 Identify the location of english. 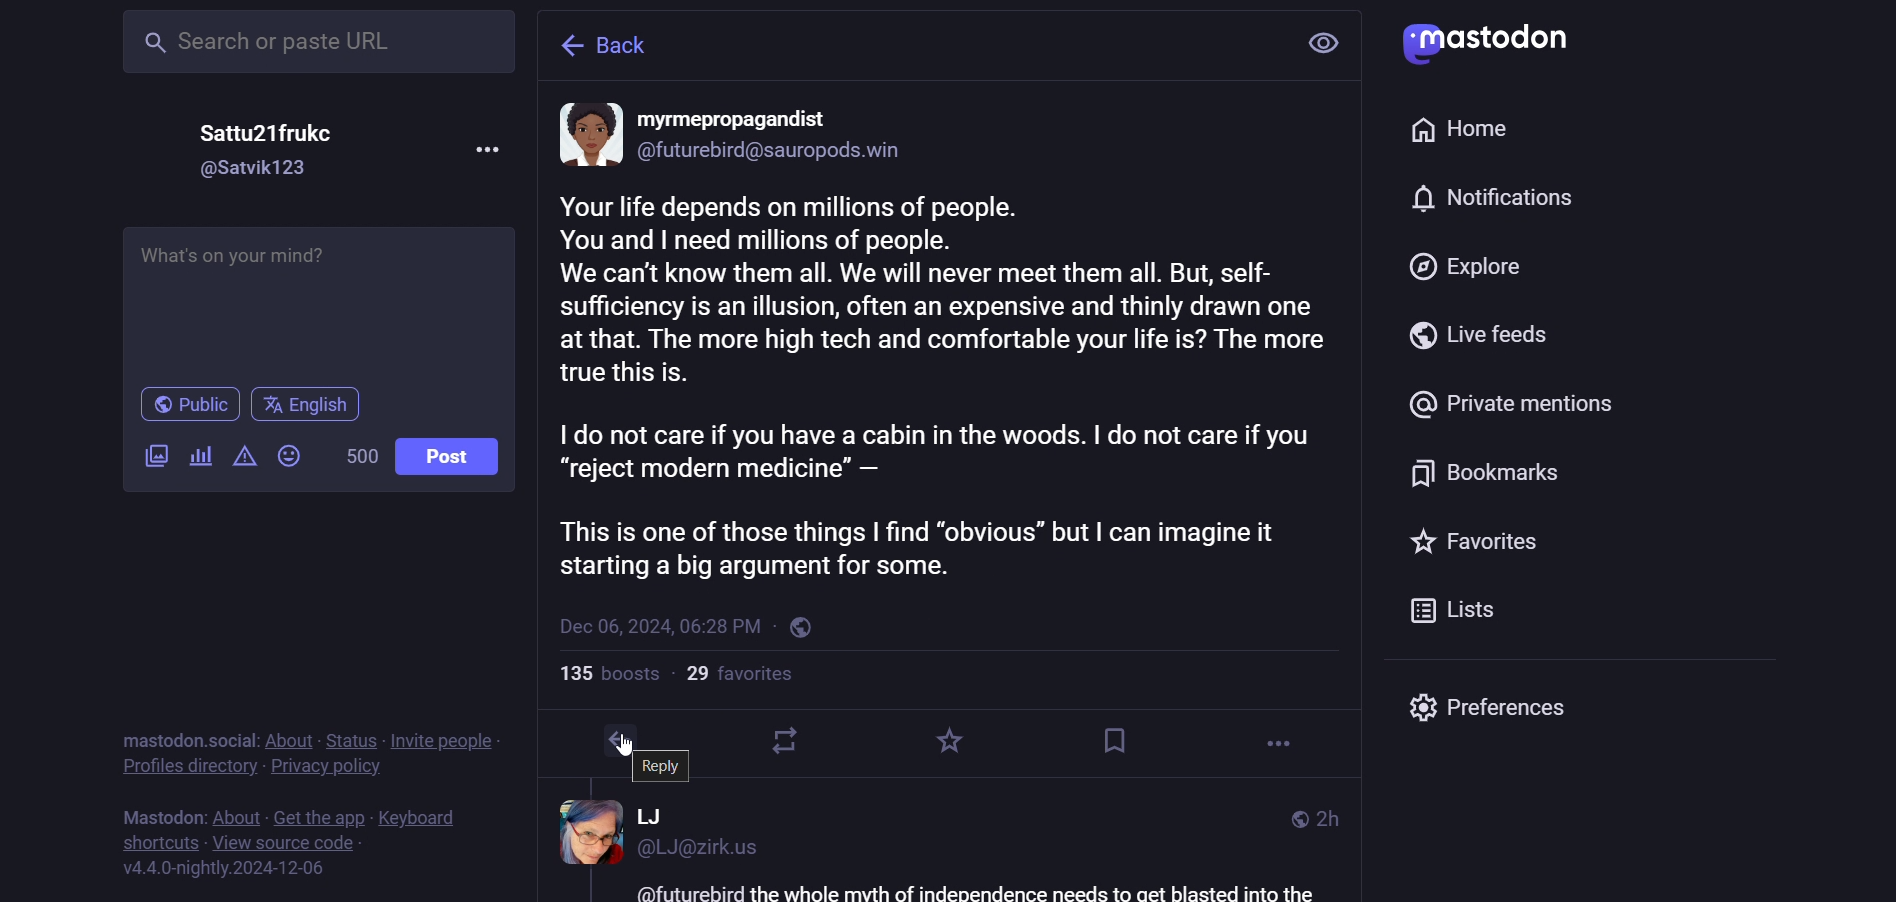
(311, 405).